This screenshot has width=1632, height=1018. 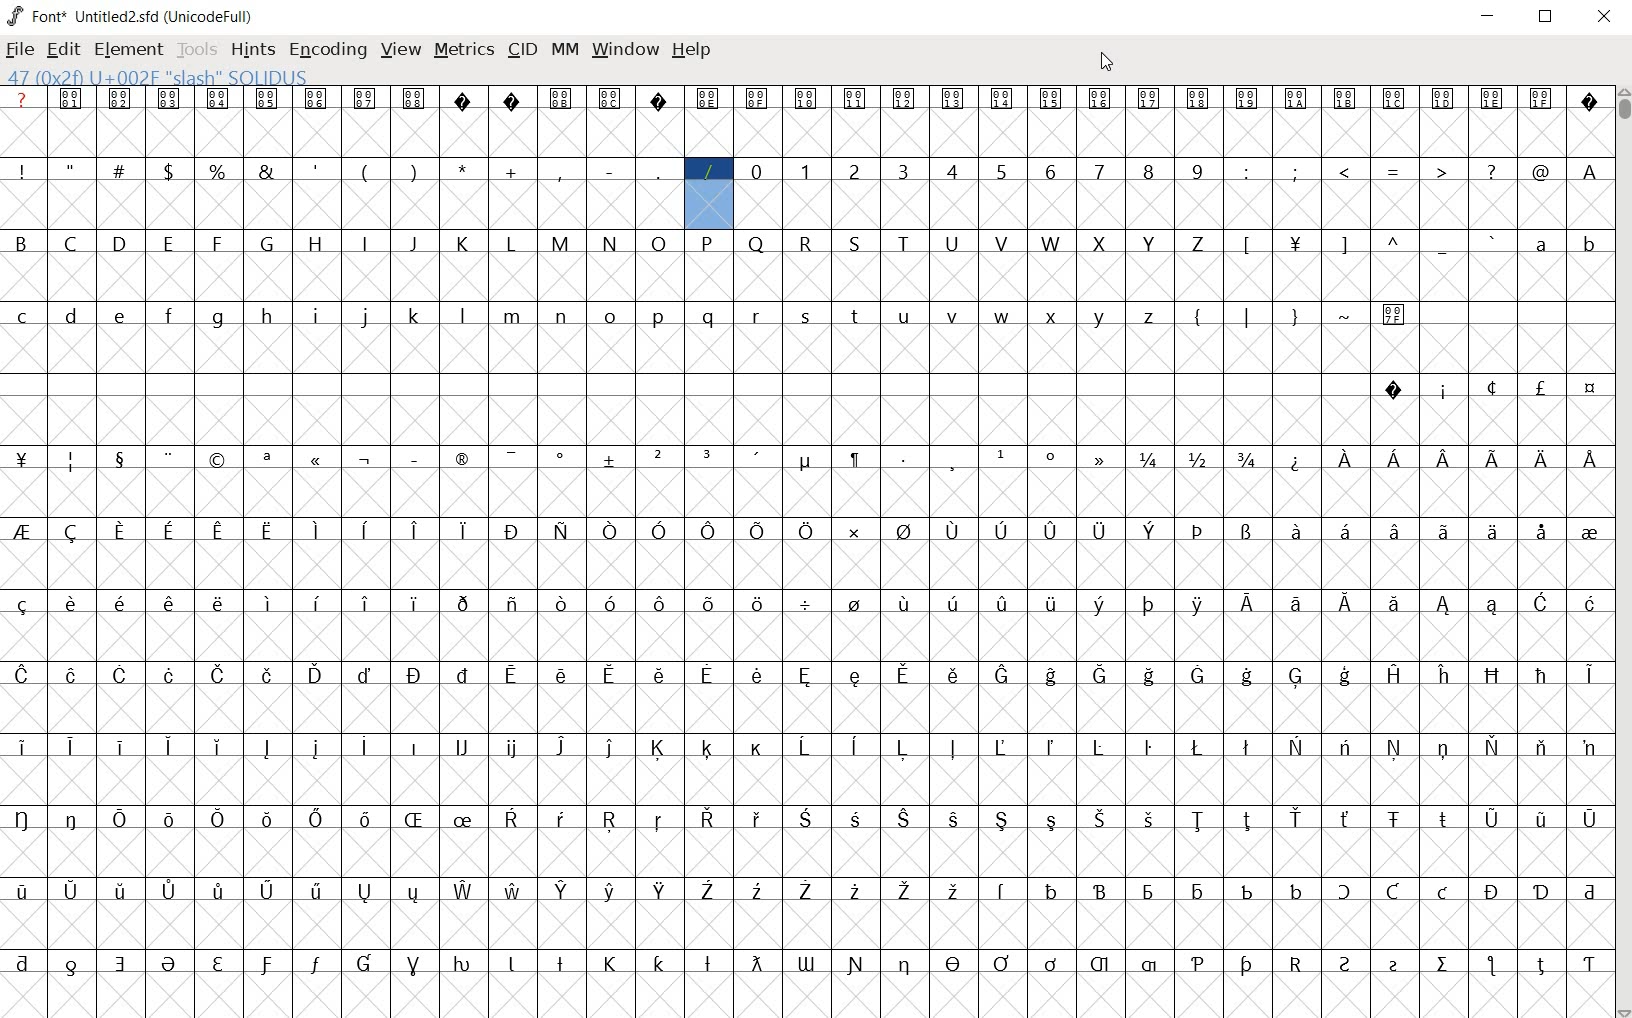 What do you see at coordinates (1003, 604) in the screenshot?
I see `glyph` at bounding box center [1003, 604].